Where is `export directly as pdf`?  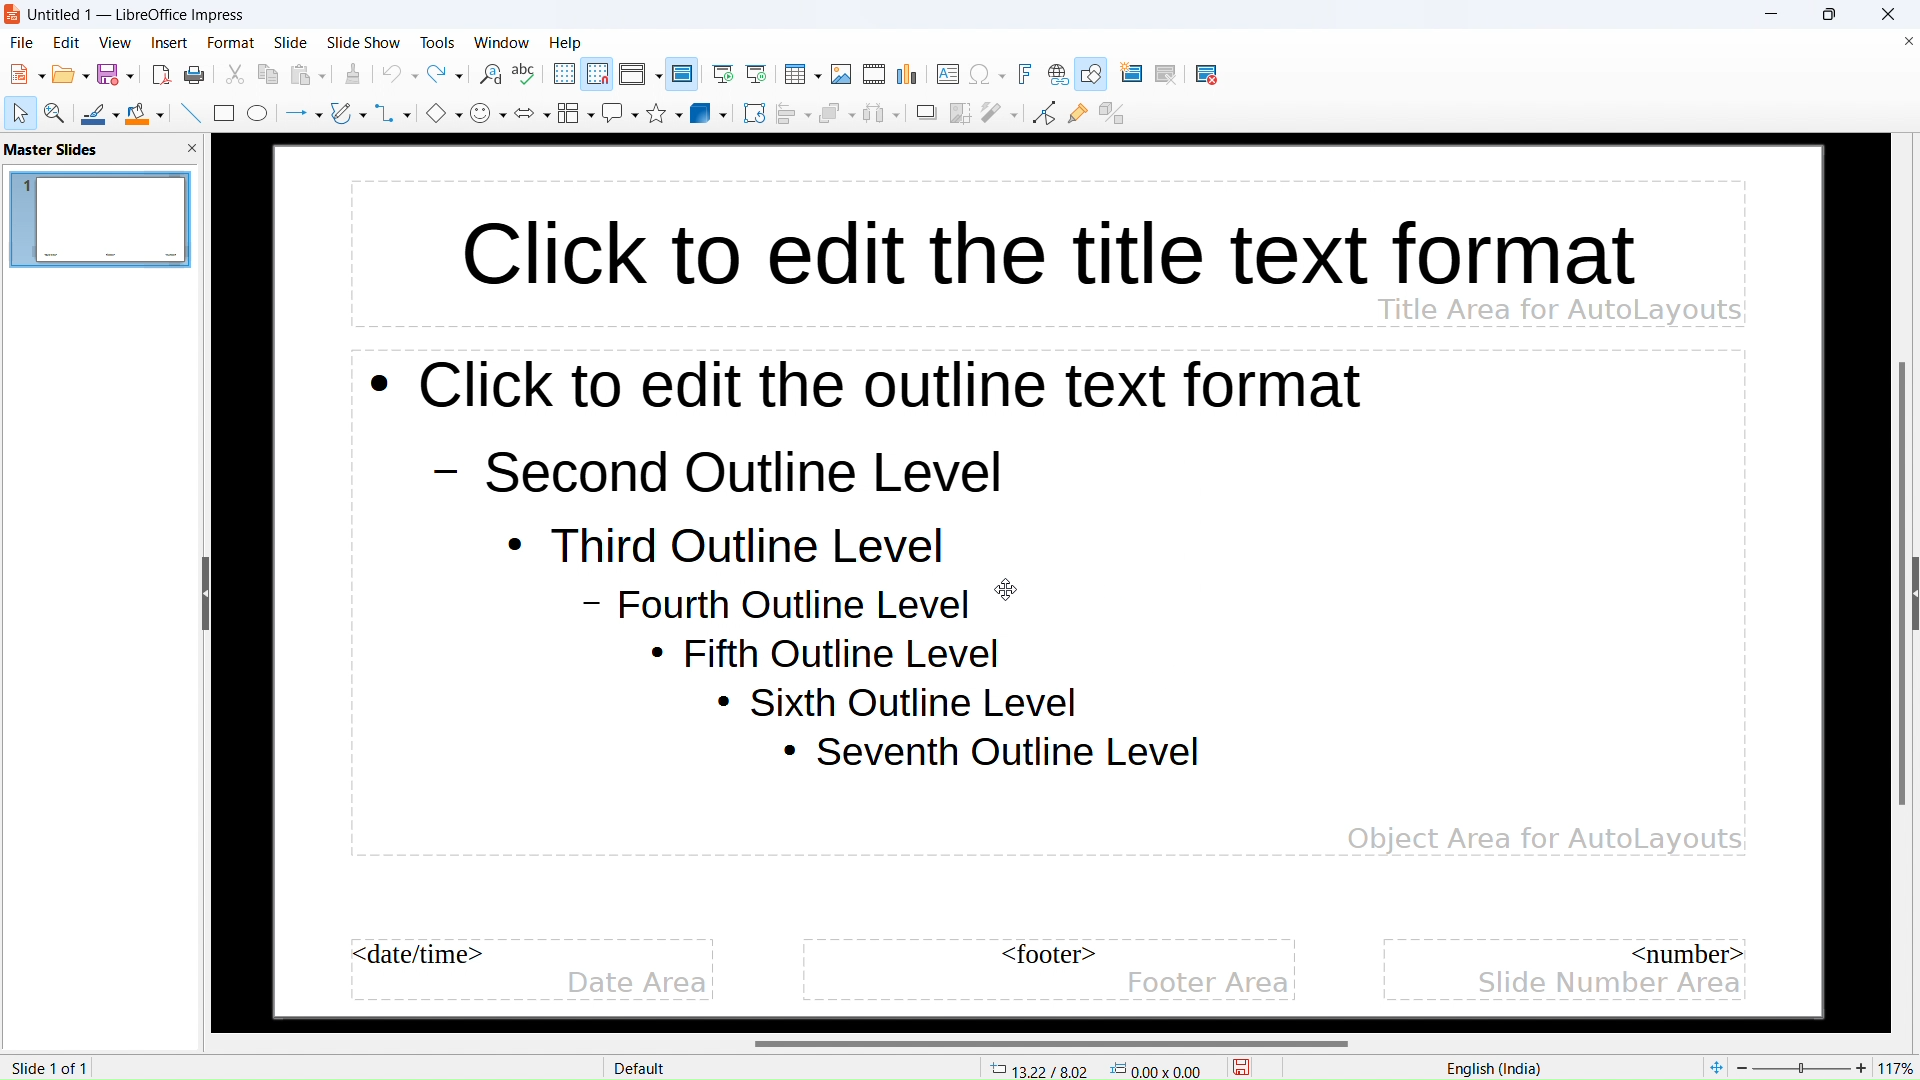
export directly as pdf is located at coordinates (162, 76).